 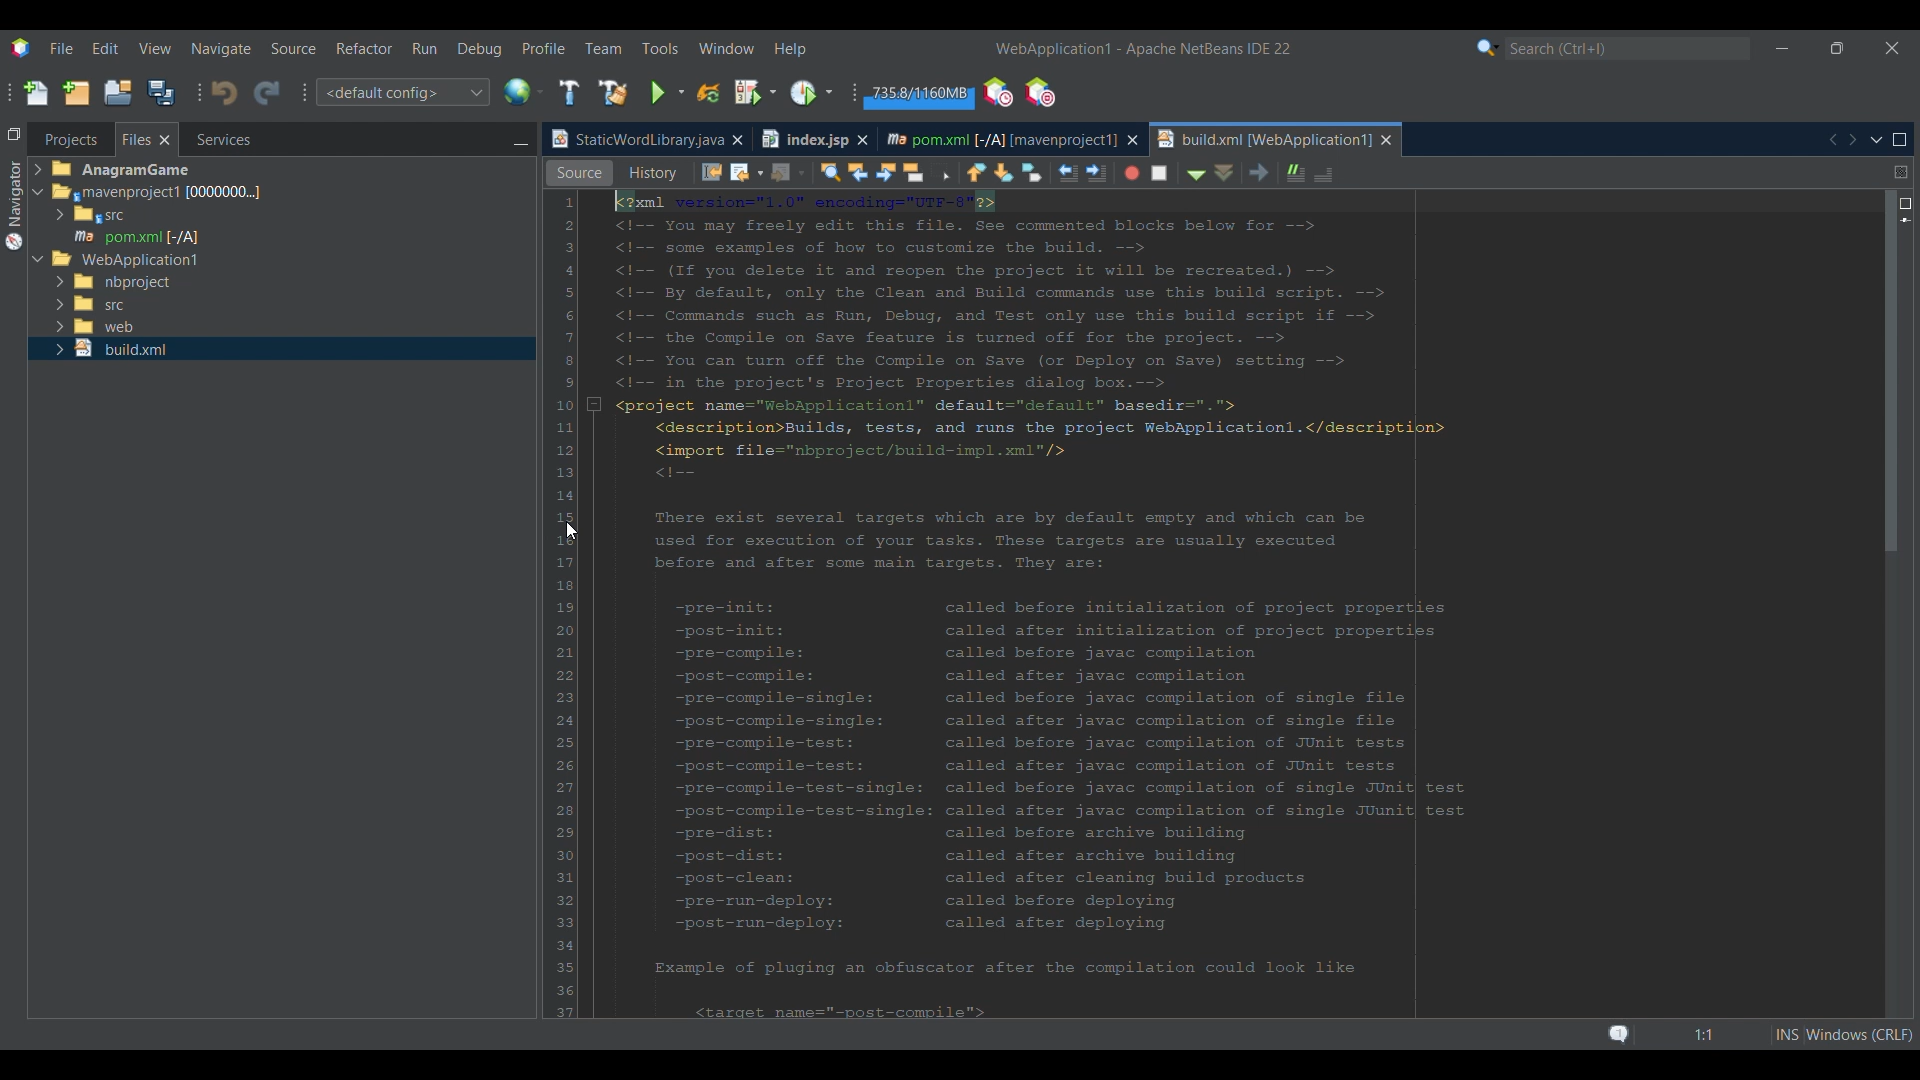 I want to click on Convert to release option for strict compatibility checks, so click(x=569, y=418).